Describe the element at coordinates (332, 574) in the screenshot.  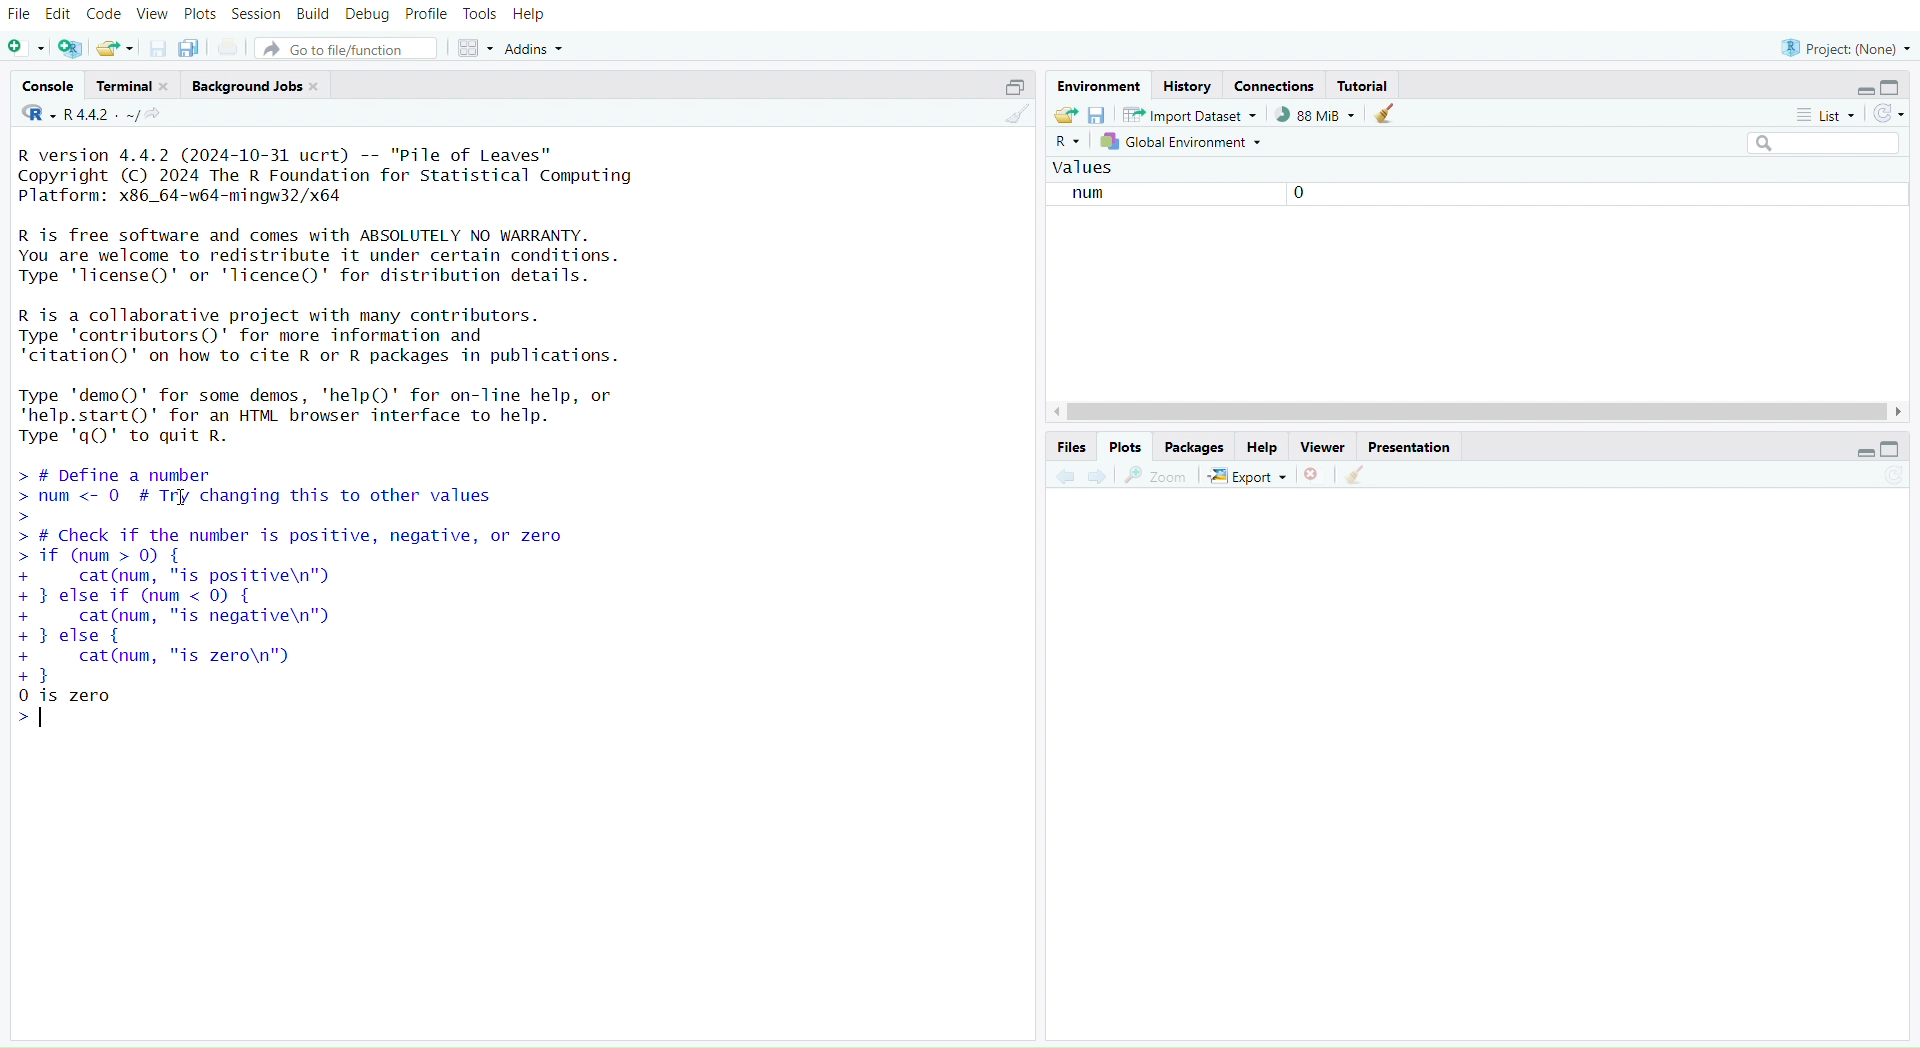
I see `> # Define a numbernum <- 0 # Try changing this to other values# Check if the number is positive, negative, or zeroif (num > 0) {cat(num, "is positive\n")} else if (num < 0) {cat(num, "is negative\n")} else {| cat(num, "is zero\n")}` at that location.